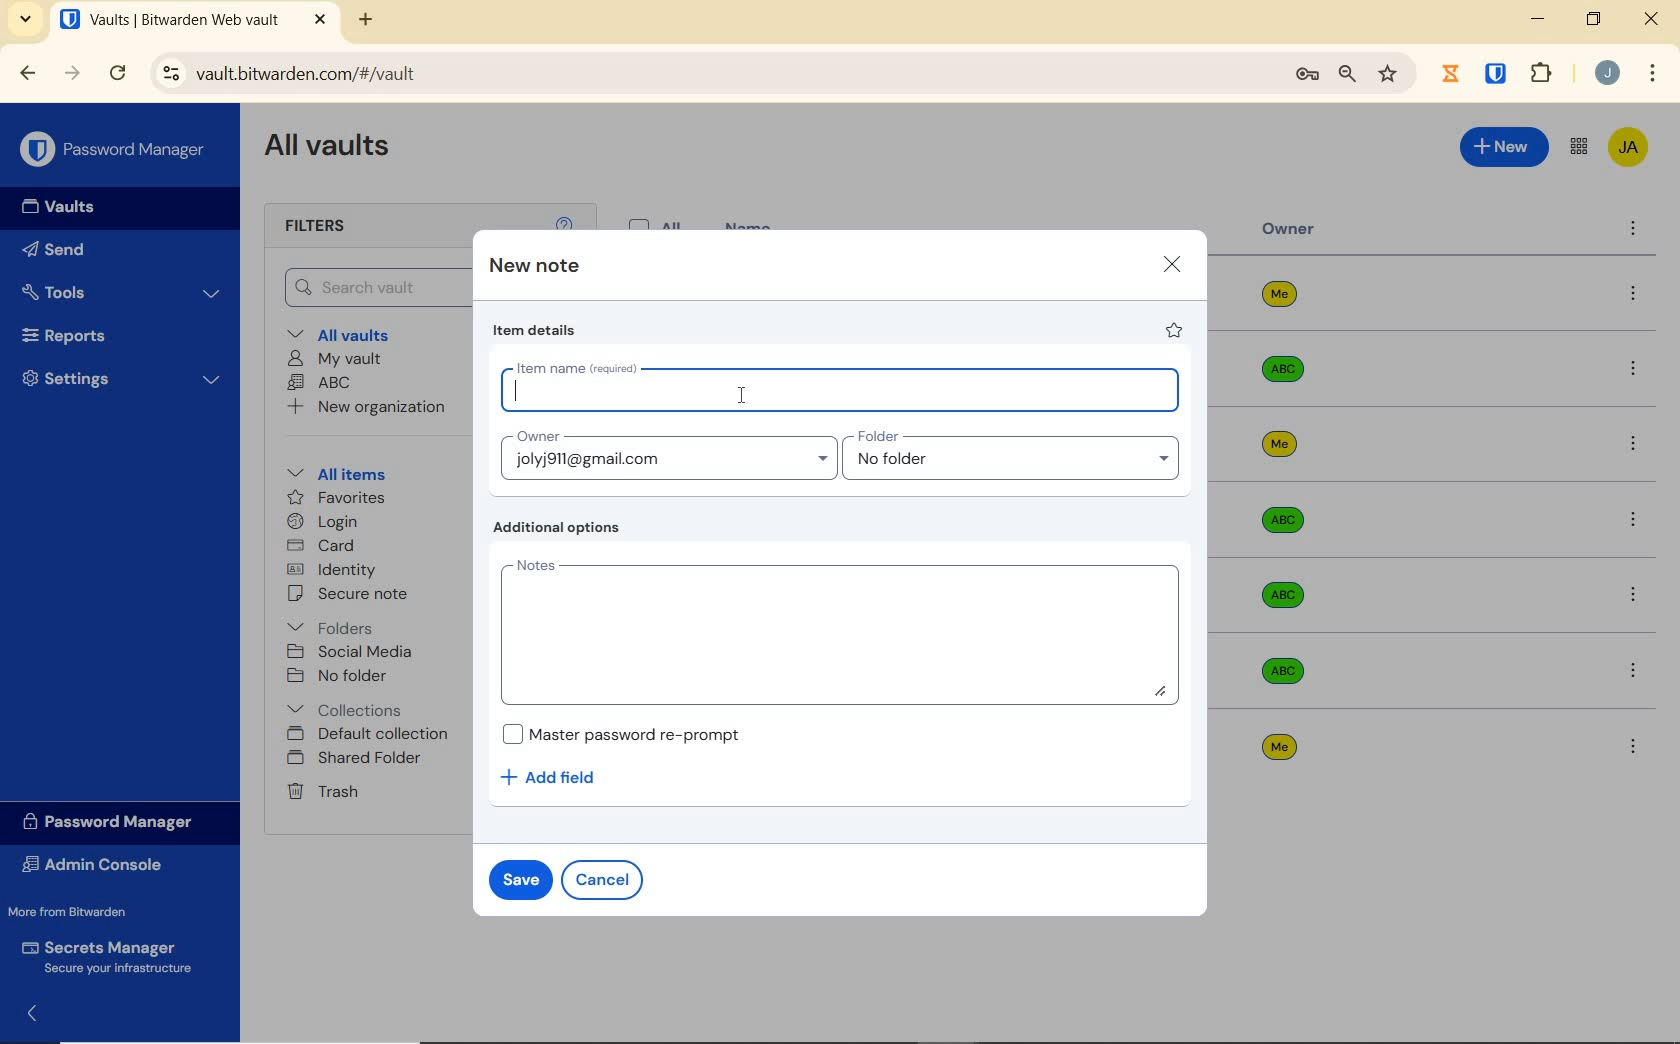 Image resolution: width=1680 pixels, height=1044 pixels. Describe the element at coordinates (119, 74) in the screenshot. I see `RELOAD` at that location.